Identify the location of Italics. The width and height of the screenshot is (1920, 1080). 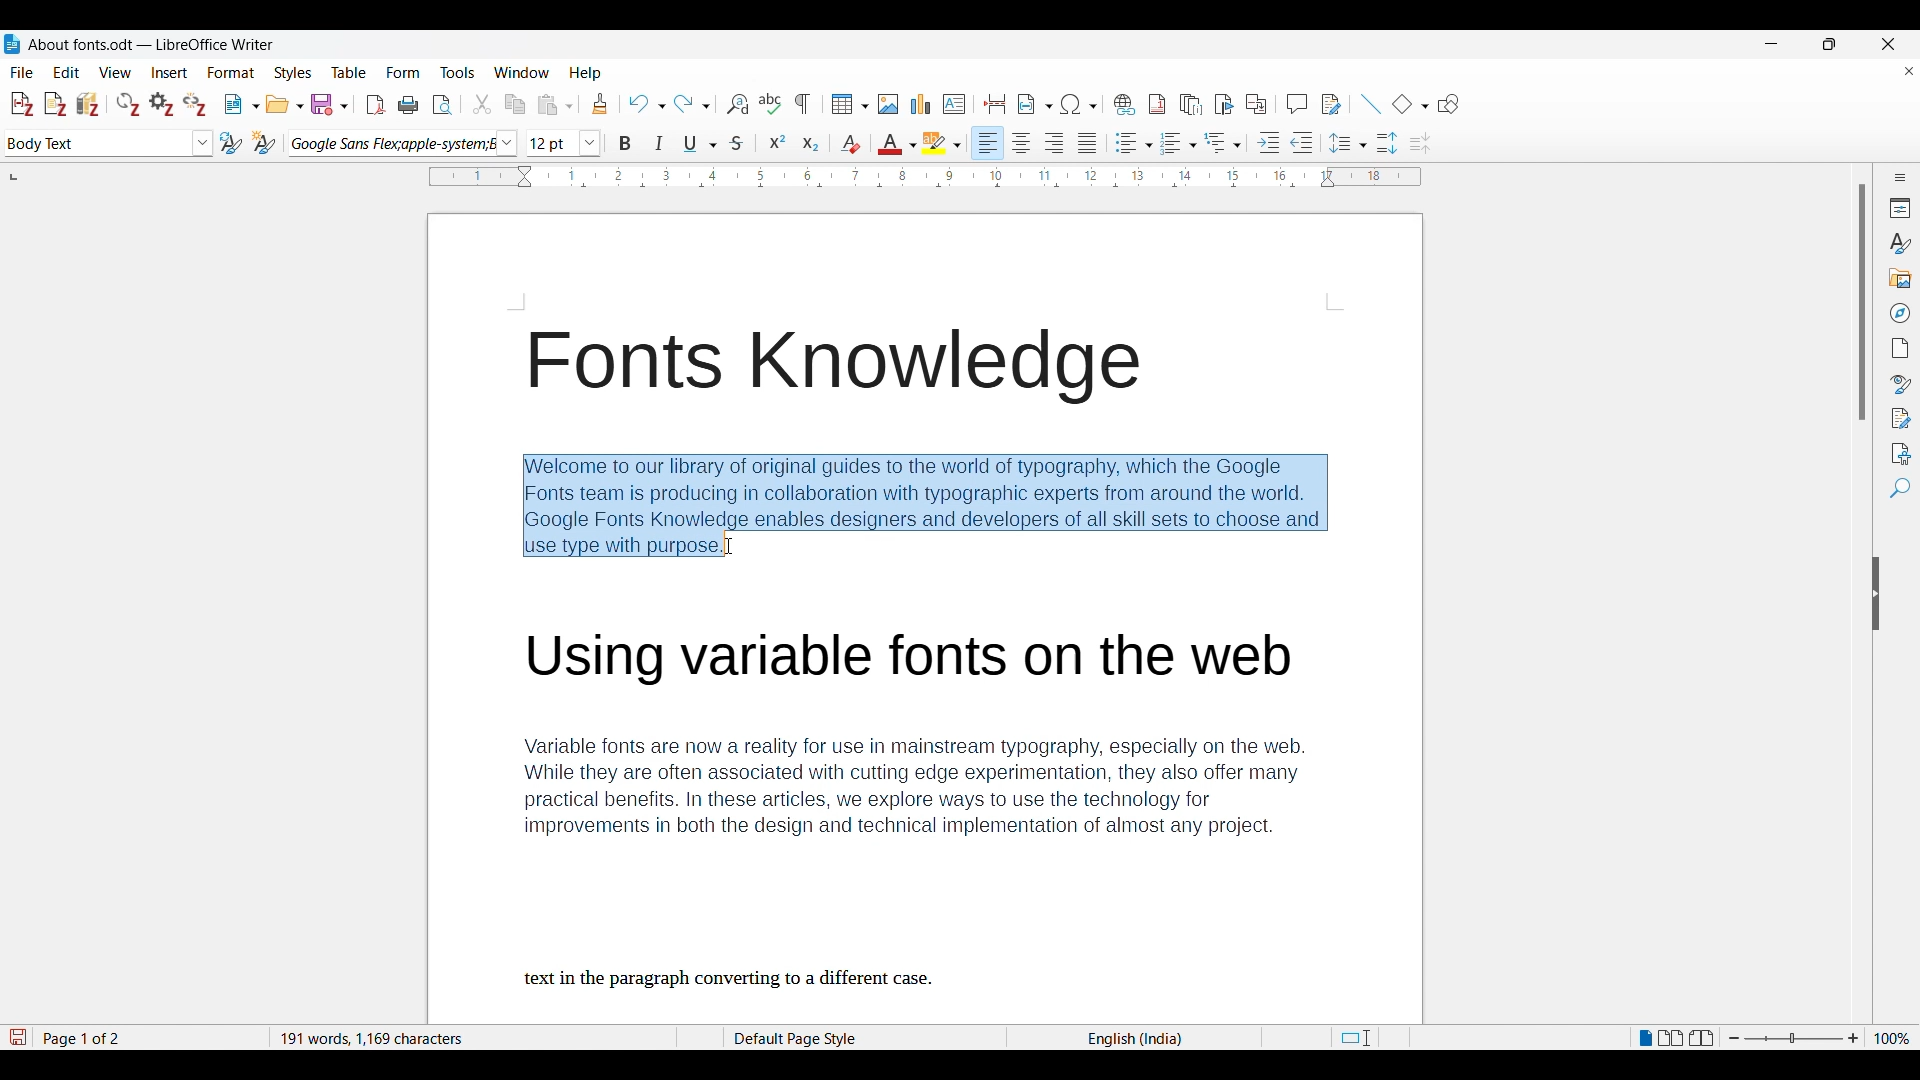
(659, 143).